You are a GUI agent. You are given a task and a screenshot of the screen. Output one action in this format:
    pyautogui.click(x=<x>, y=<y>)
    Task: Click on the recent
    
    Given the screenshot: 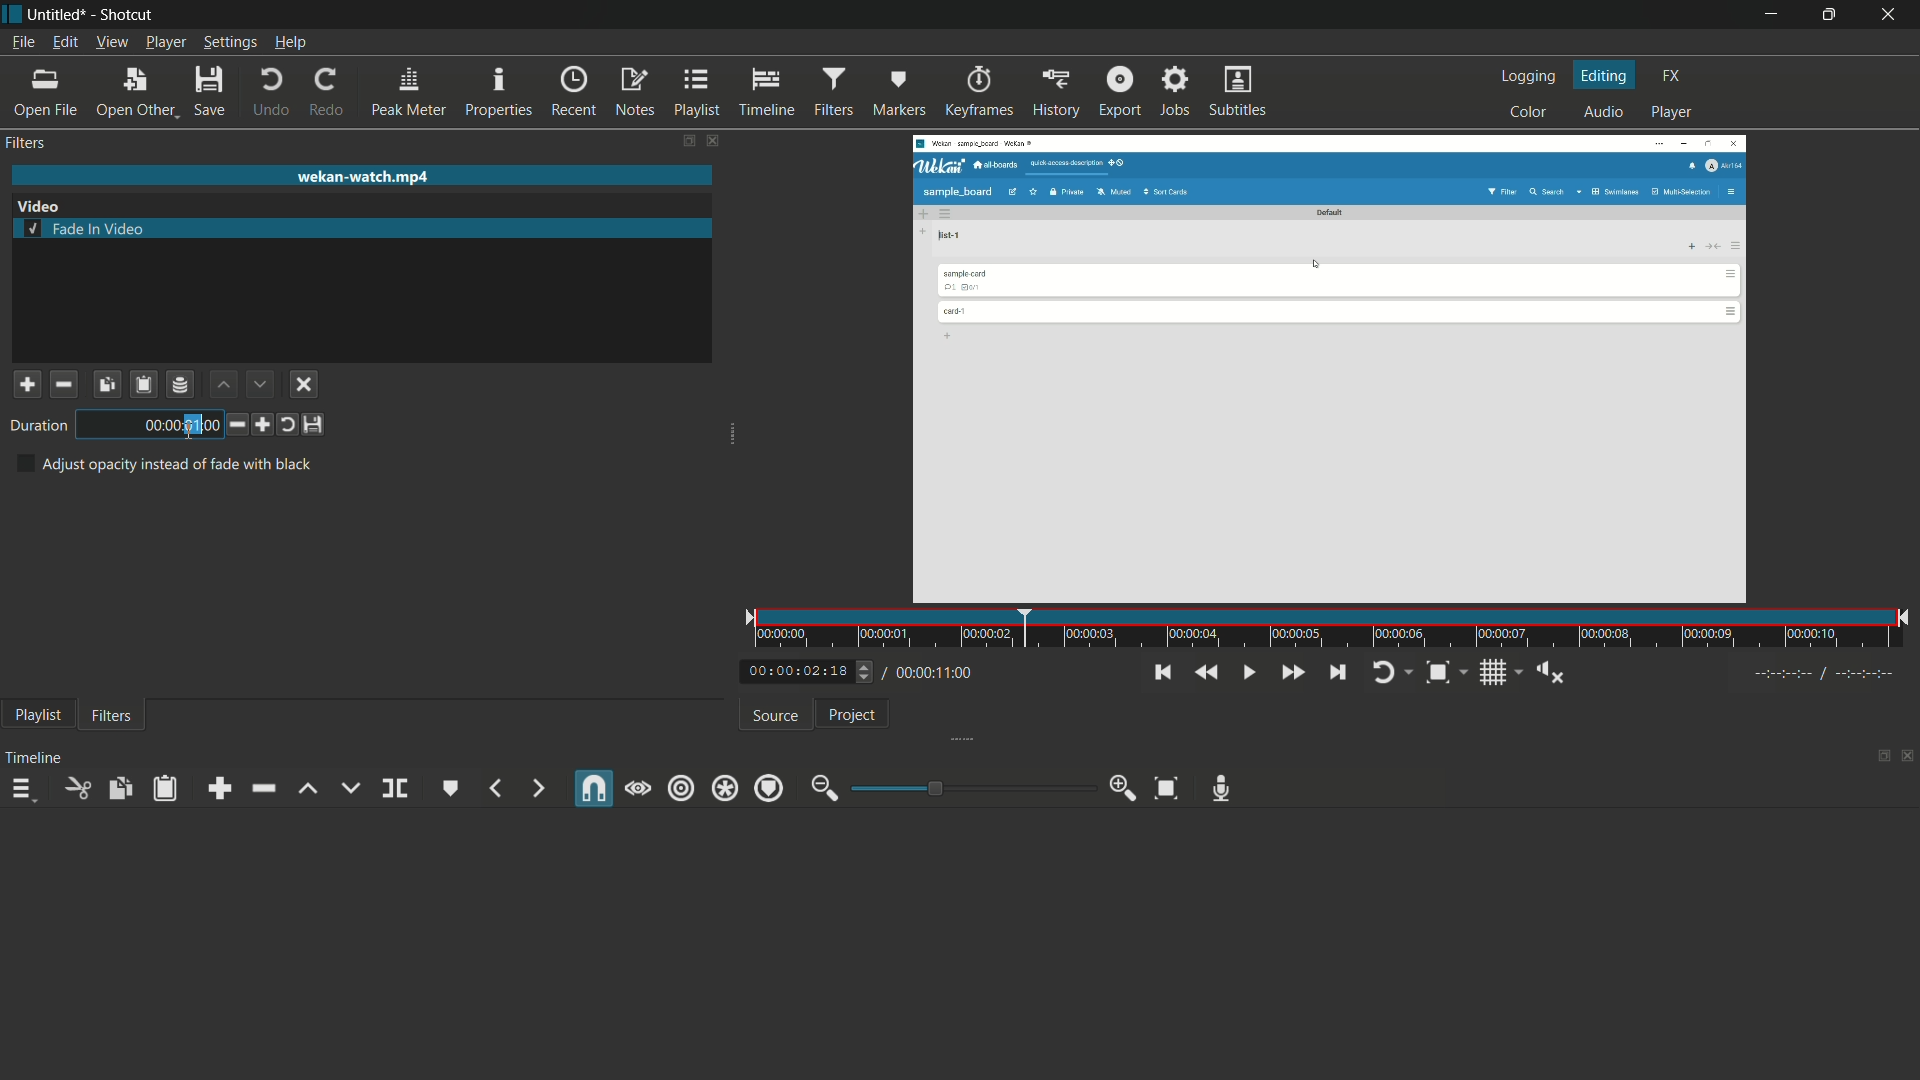 What is the action you would take?
    pyautogui.click(x=573, y=93)
    